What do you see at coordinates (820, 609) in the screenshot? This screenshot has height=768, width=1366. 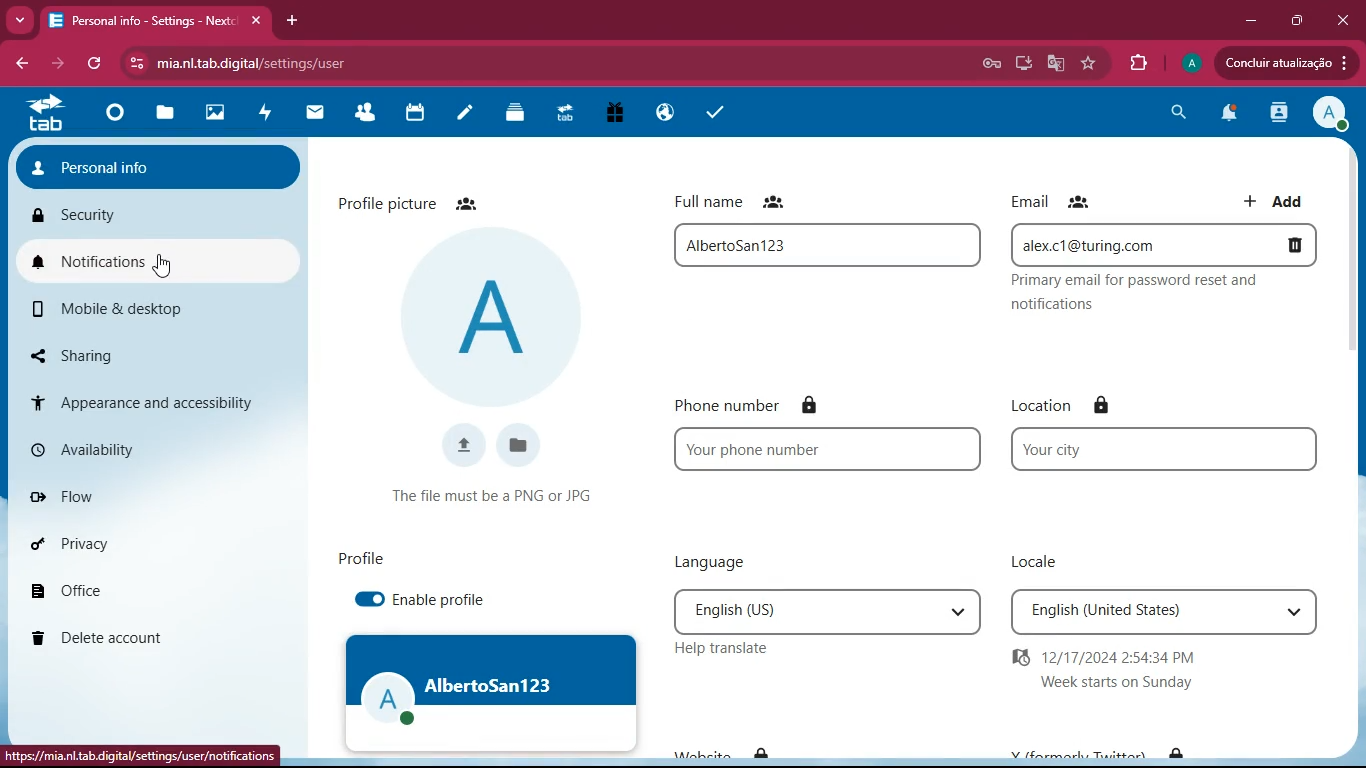 I see `language` at bounding box center [820, 609].